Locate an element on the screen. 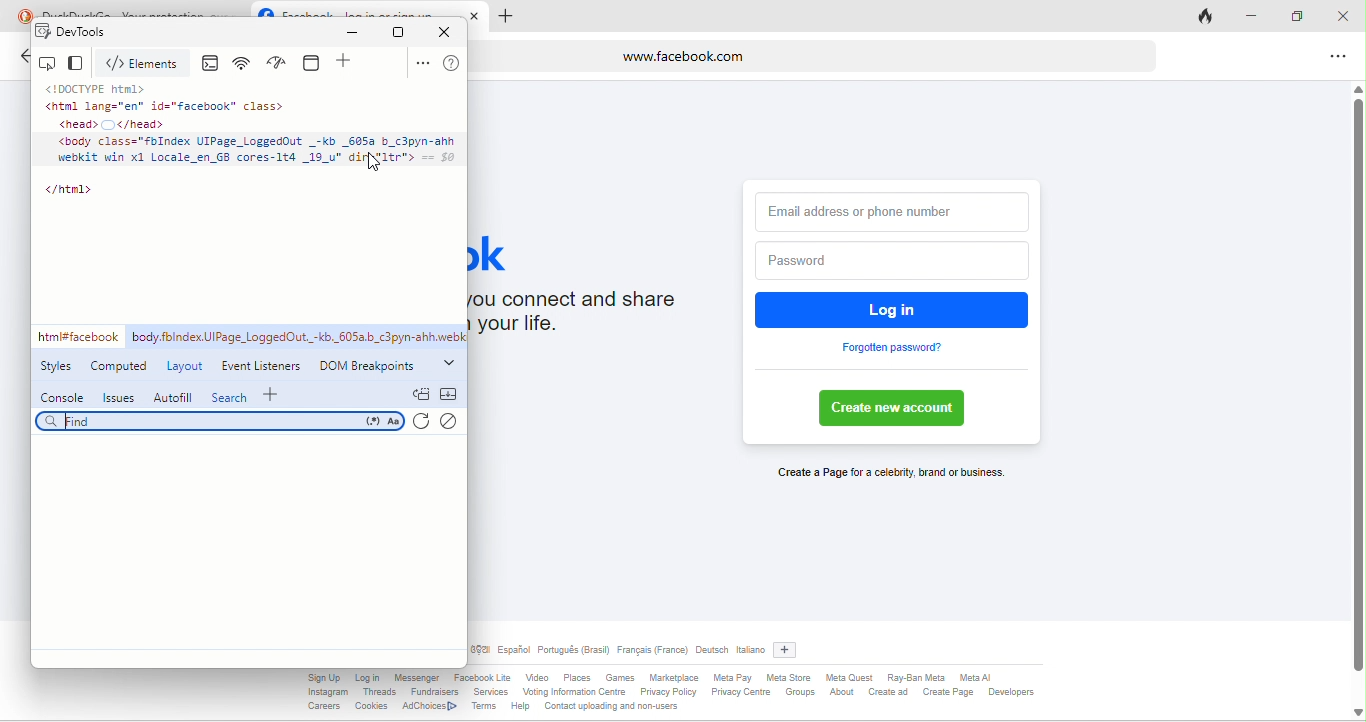  | htmi#facebook body fbindexUlPage LoggedOut,-kb. 605ab_cIpyn-ahhwebk is located at coordinates (251, 337).